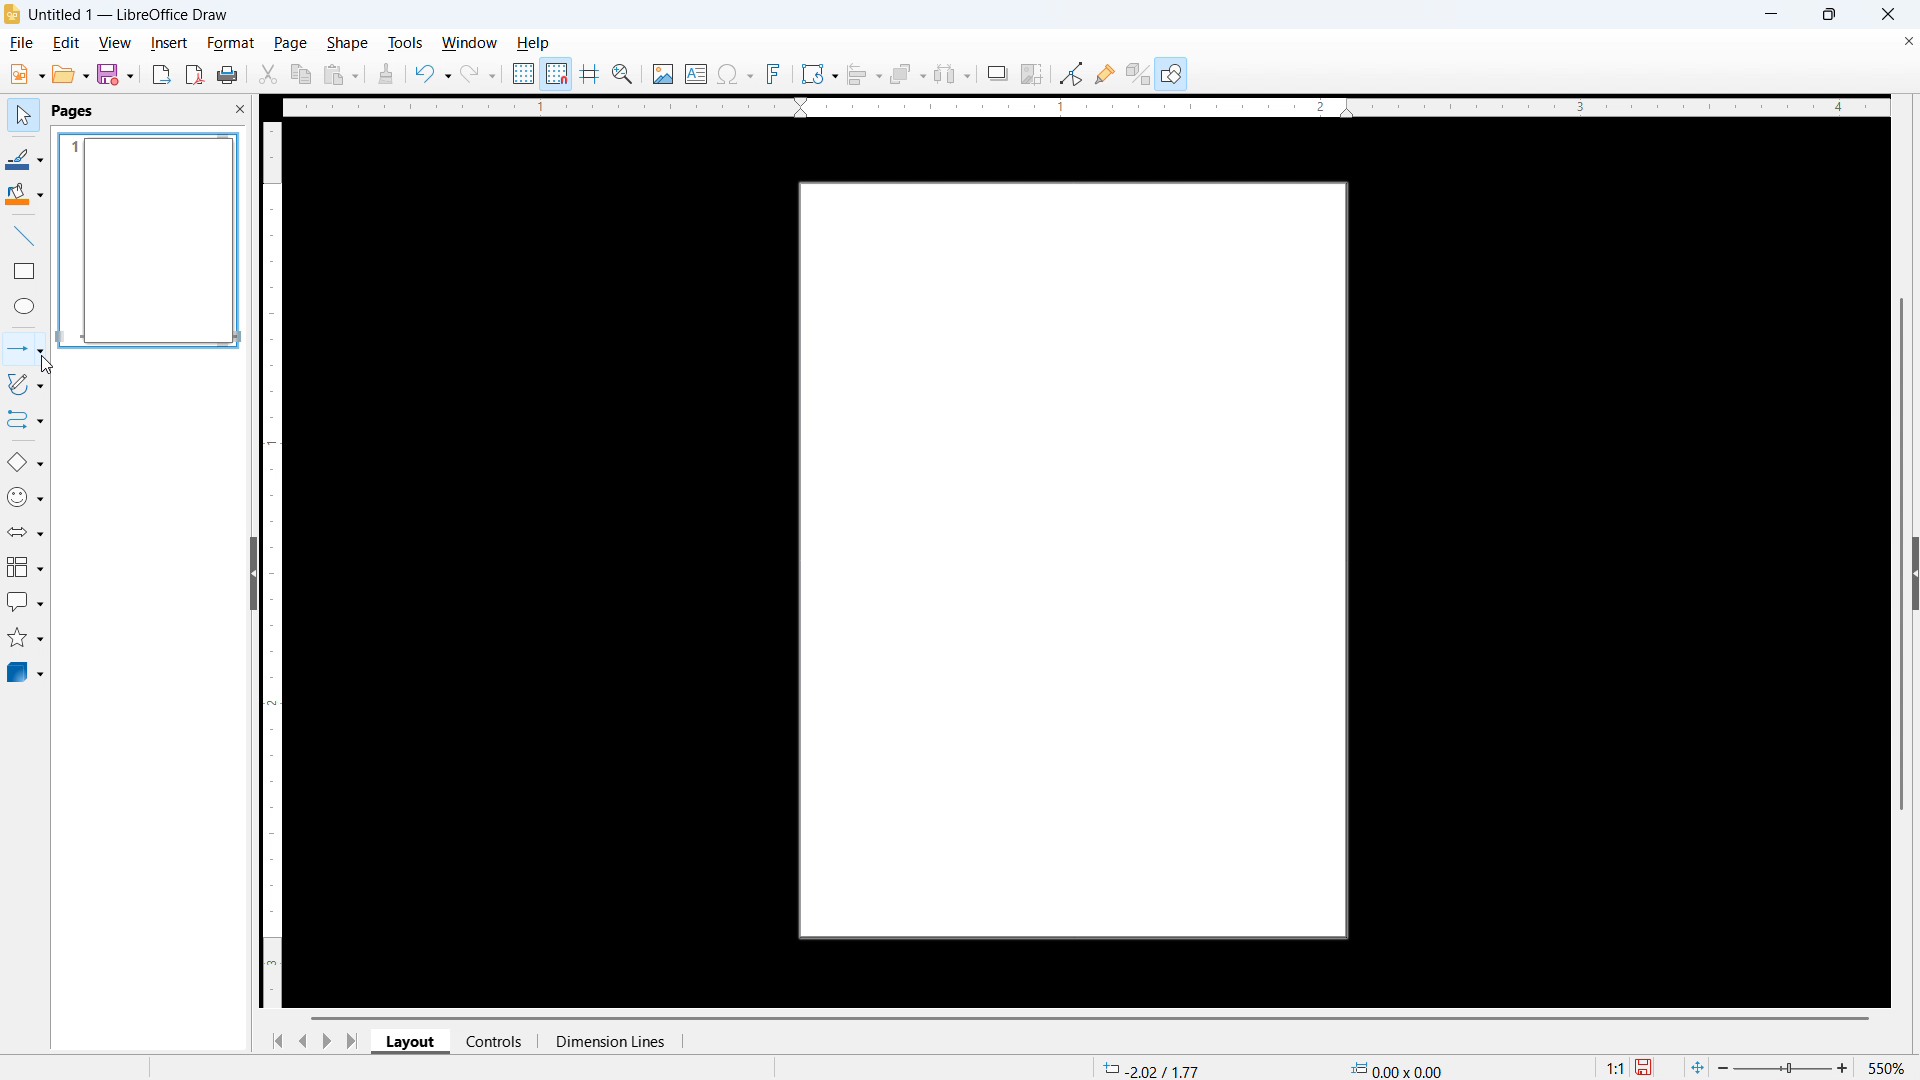  I want to click on stars & banners, so click(25, 637).